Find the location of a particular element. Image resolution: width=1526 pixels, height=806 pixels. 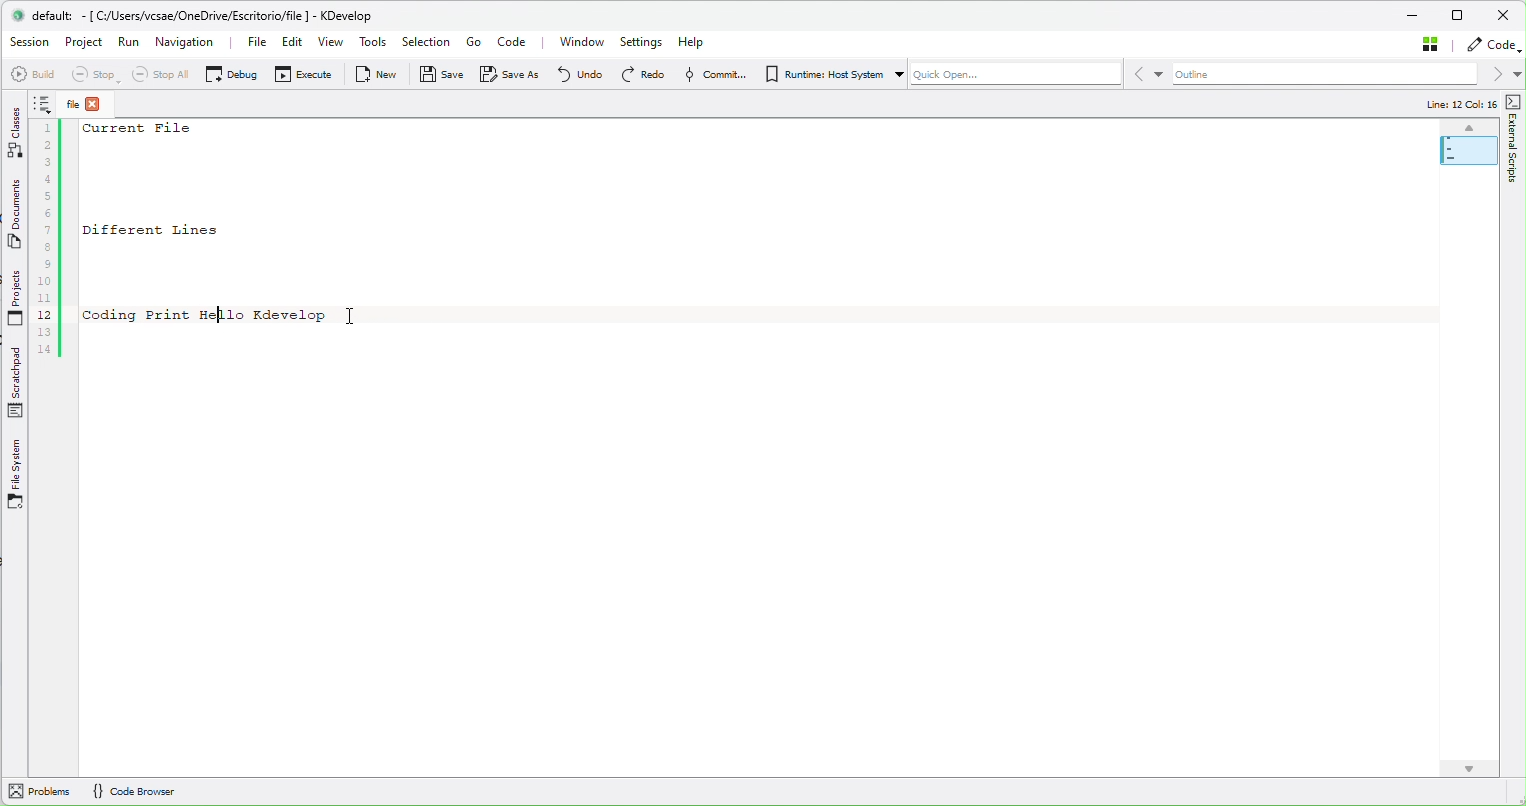

Help is located at coordinates (702, 43).